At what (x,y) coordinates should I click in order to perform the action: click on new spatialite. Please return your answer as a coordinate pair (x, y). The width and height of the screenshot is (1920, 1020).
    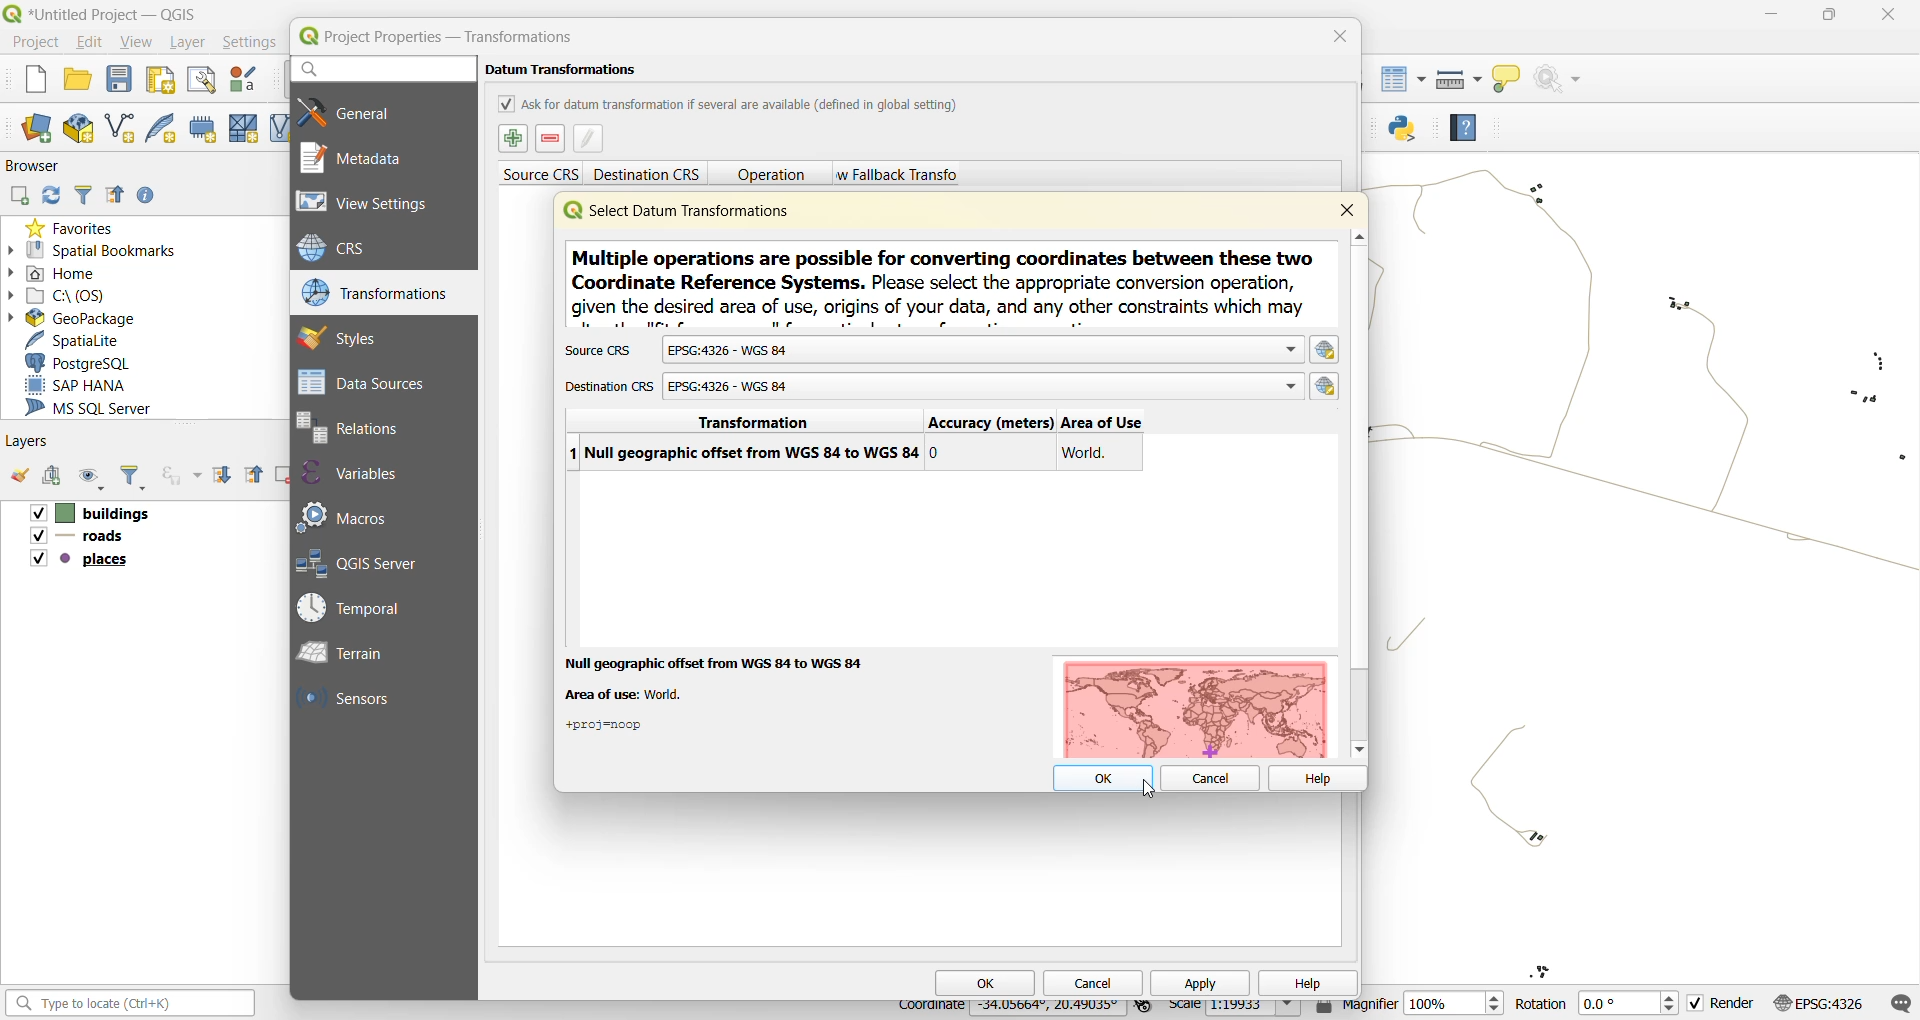
    Looking at the image, I should click on (166, 128).